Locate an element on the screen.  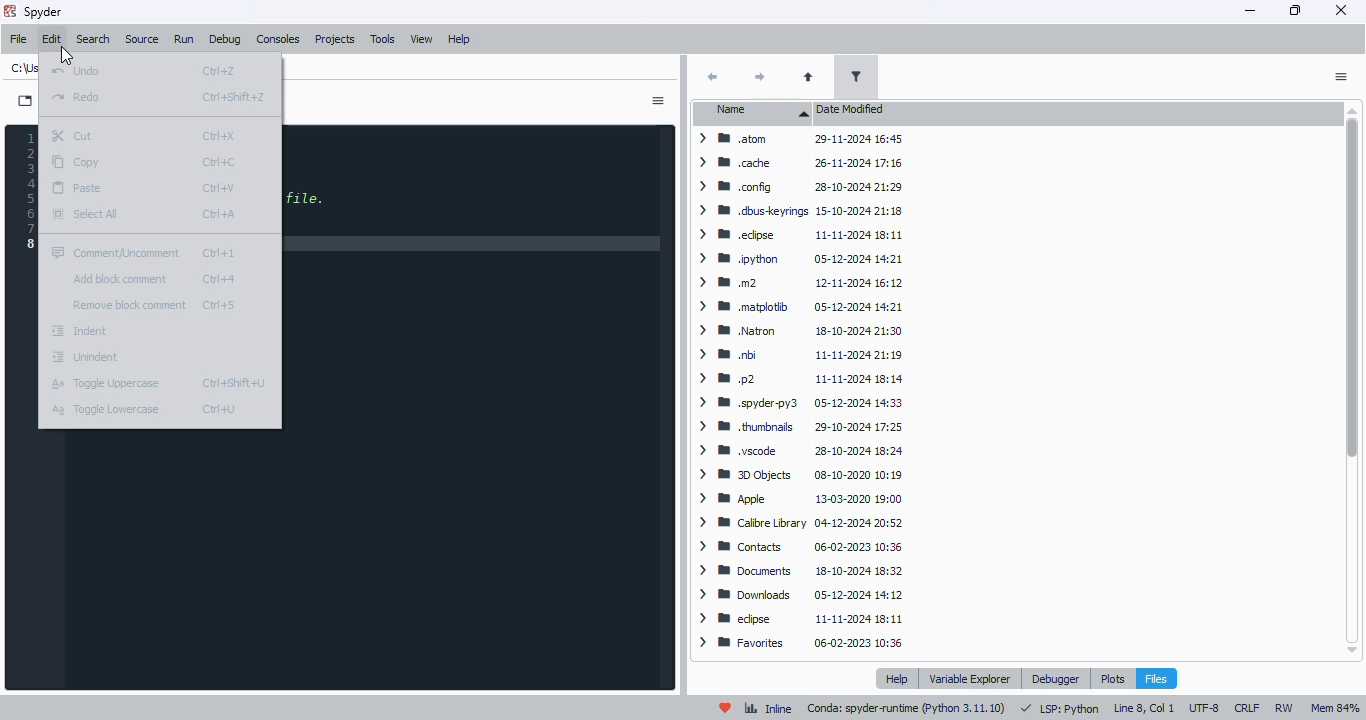
maximize is located at coordinates (1296, 10).